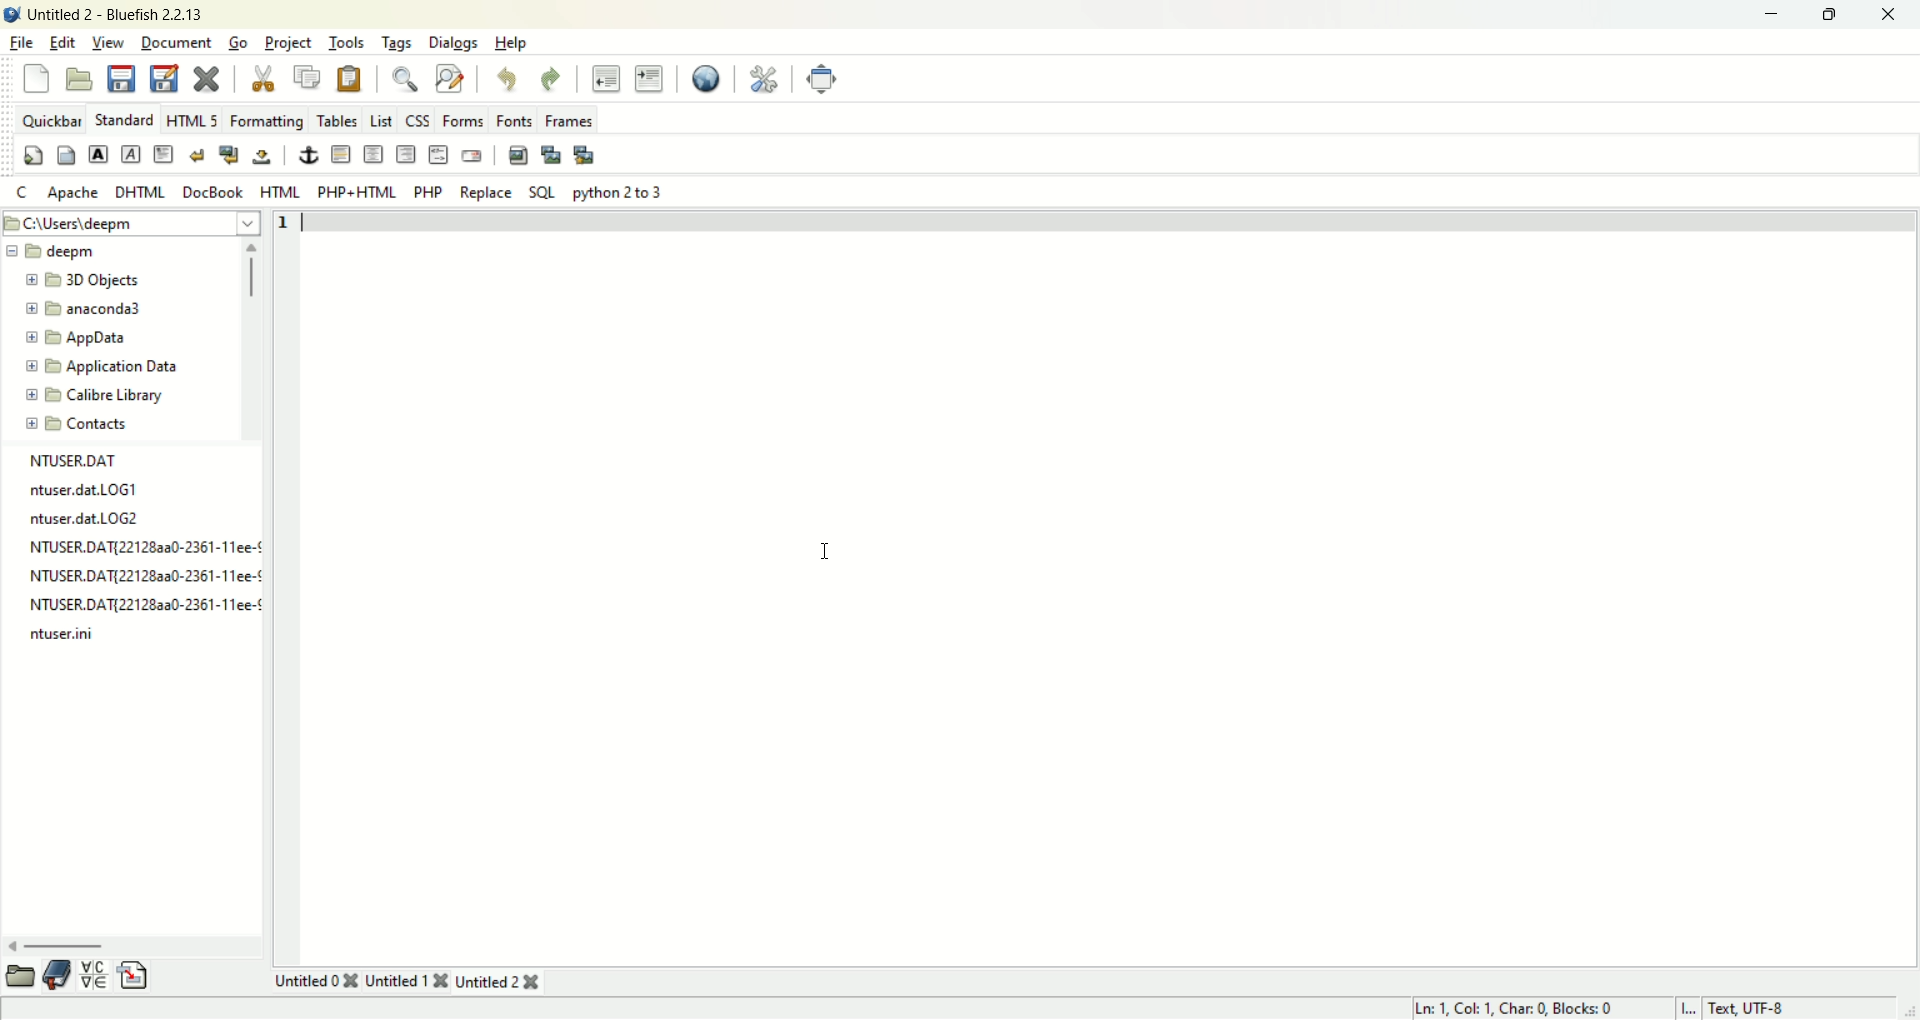 Image resolution: width=1920 pixels, height=1020 pixels. Describe the element at coordinates (62, 42) in the screenshot. I see `edit` at that location.